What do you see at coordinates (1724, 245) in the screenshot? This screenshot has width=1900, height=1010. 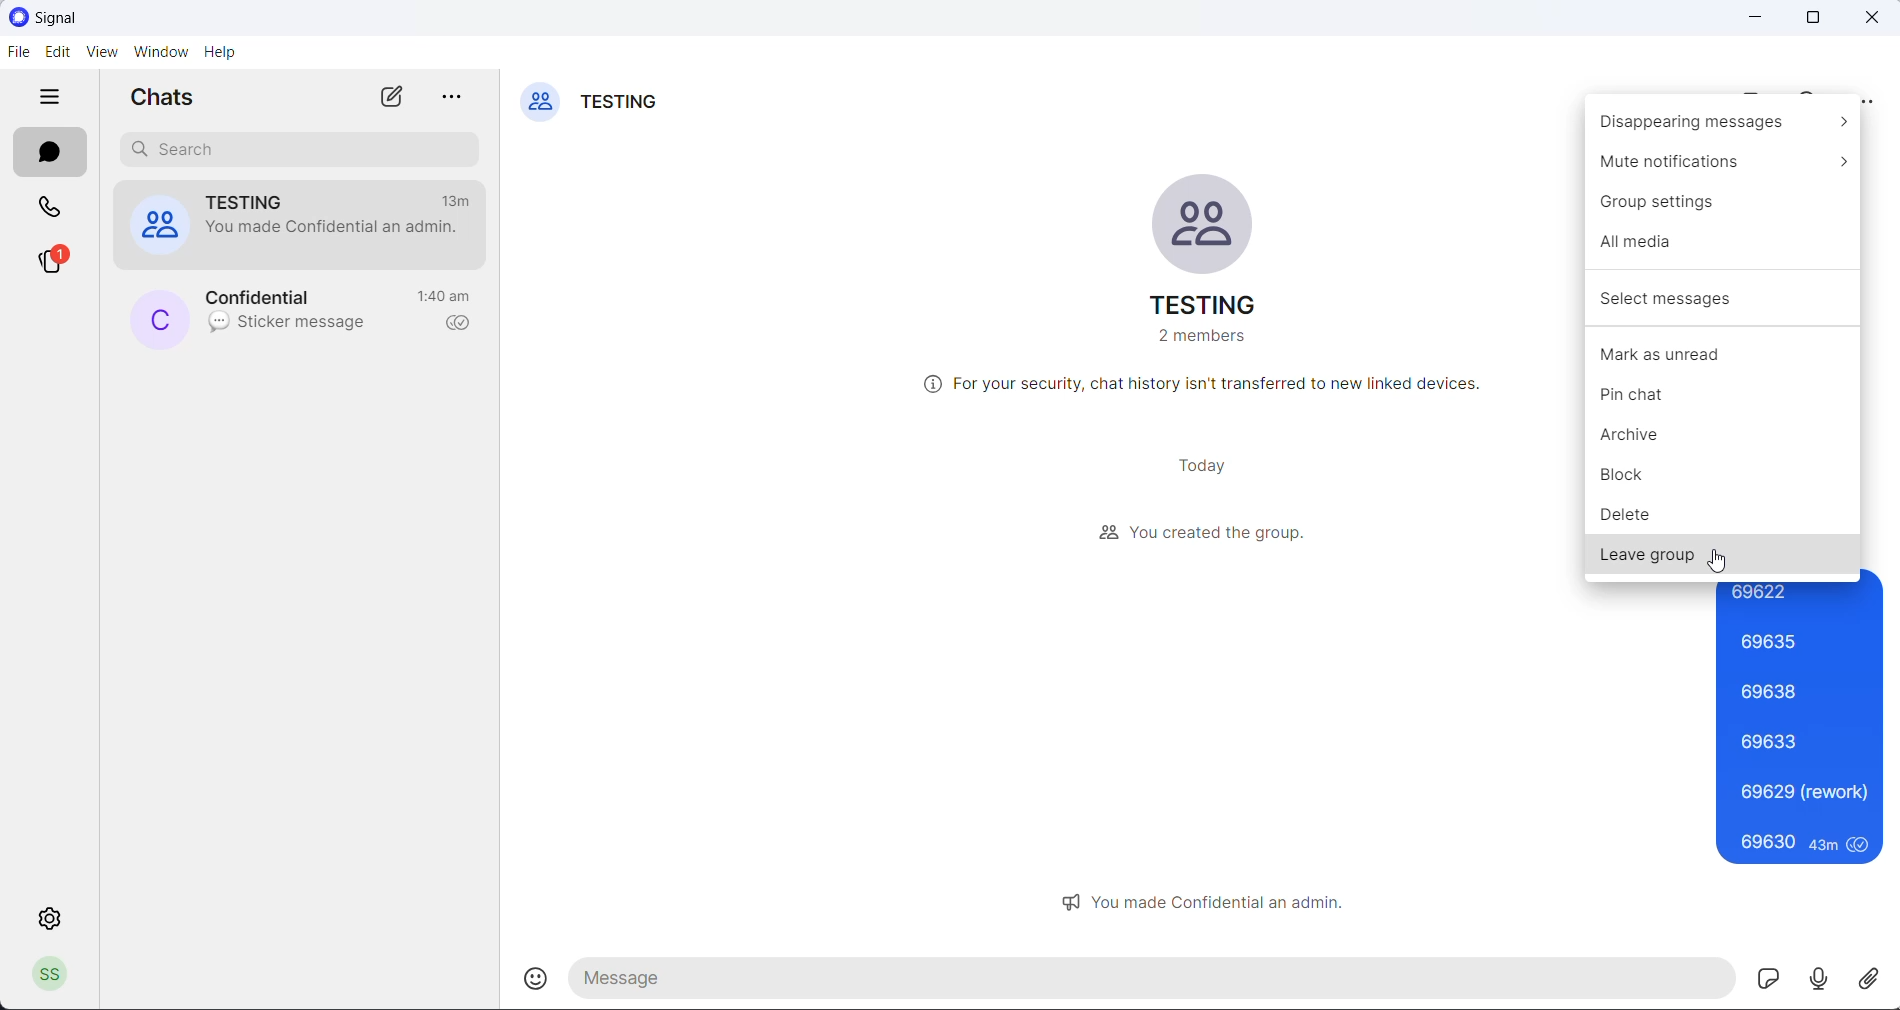 I see `all media` at bounding box center [1724, 245].